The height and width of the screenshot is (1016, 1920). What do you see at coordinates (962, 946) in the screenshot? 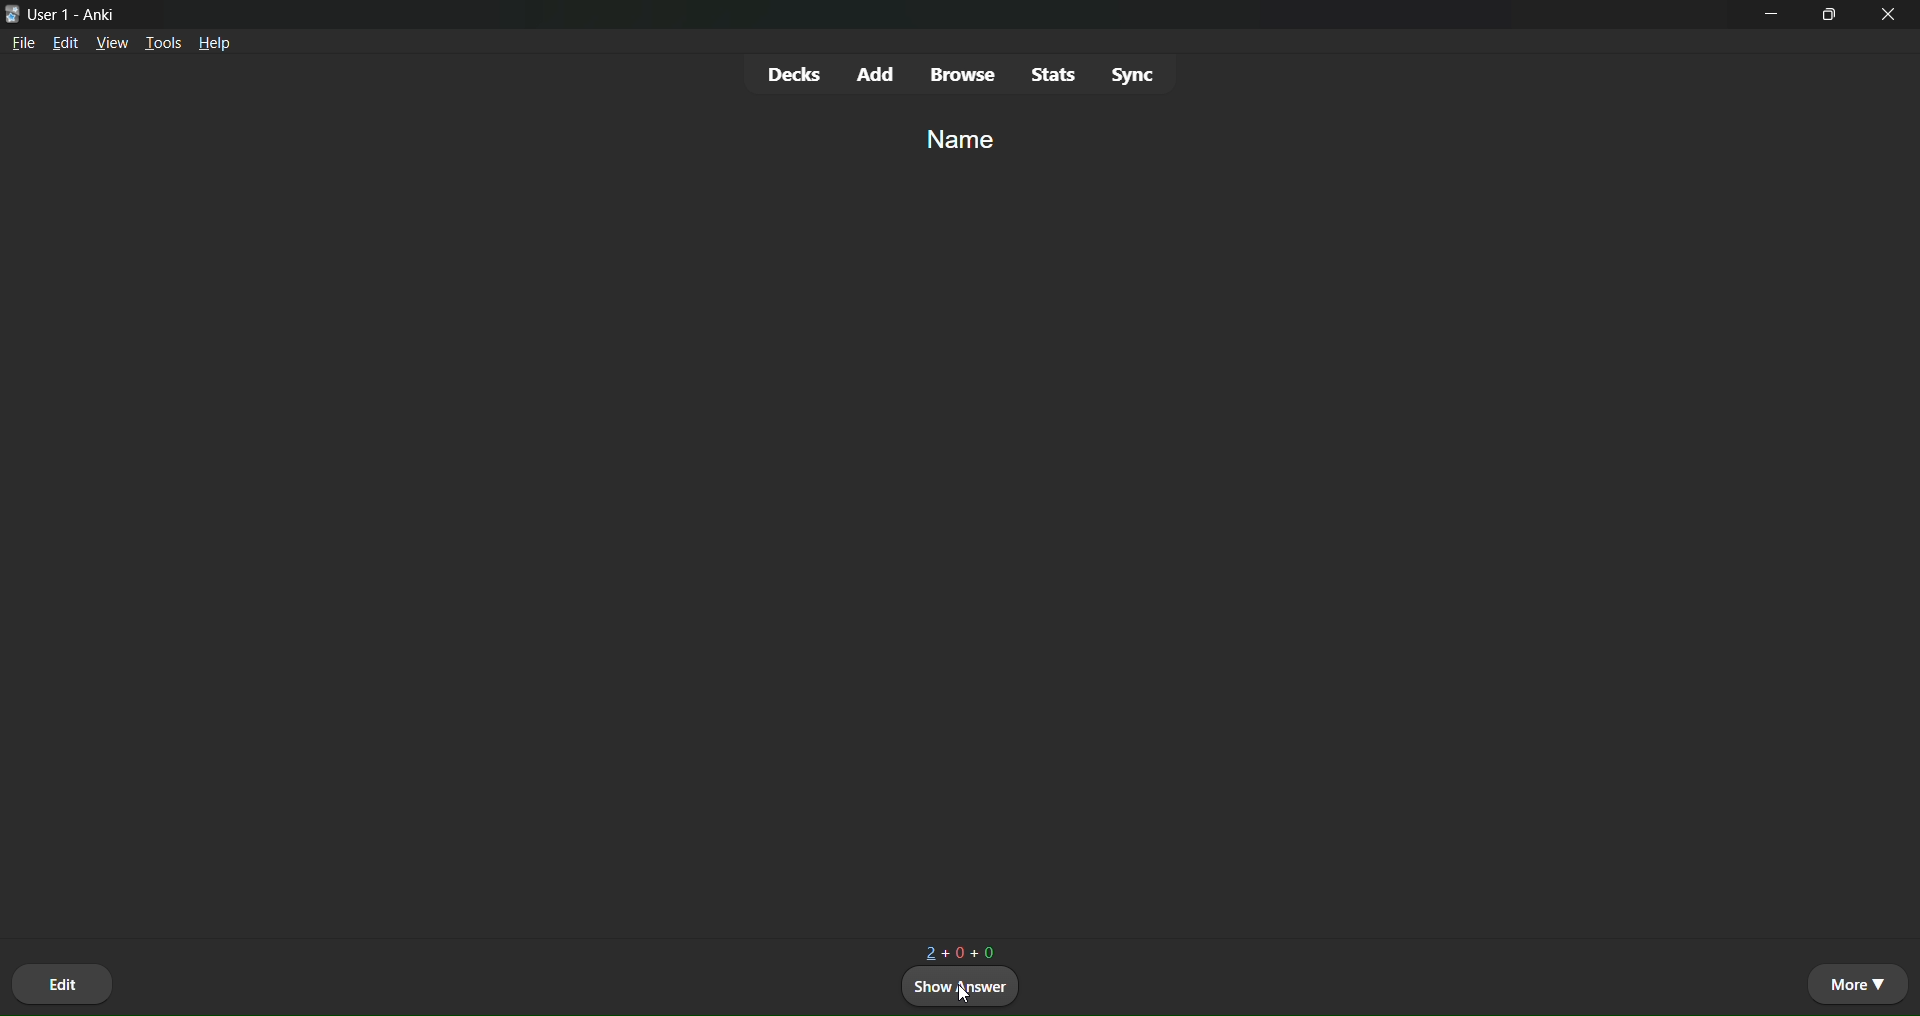
I see `2+0+0` at bounding box center [962, 946].